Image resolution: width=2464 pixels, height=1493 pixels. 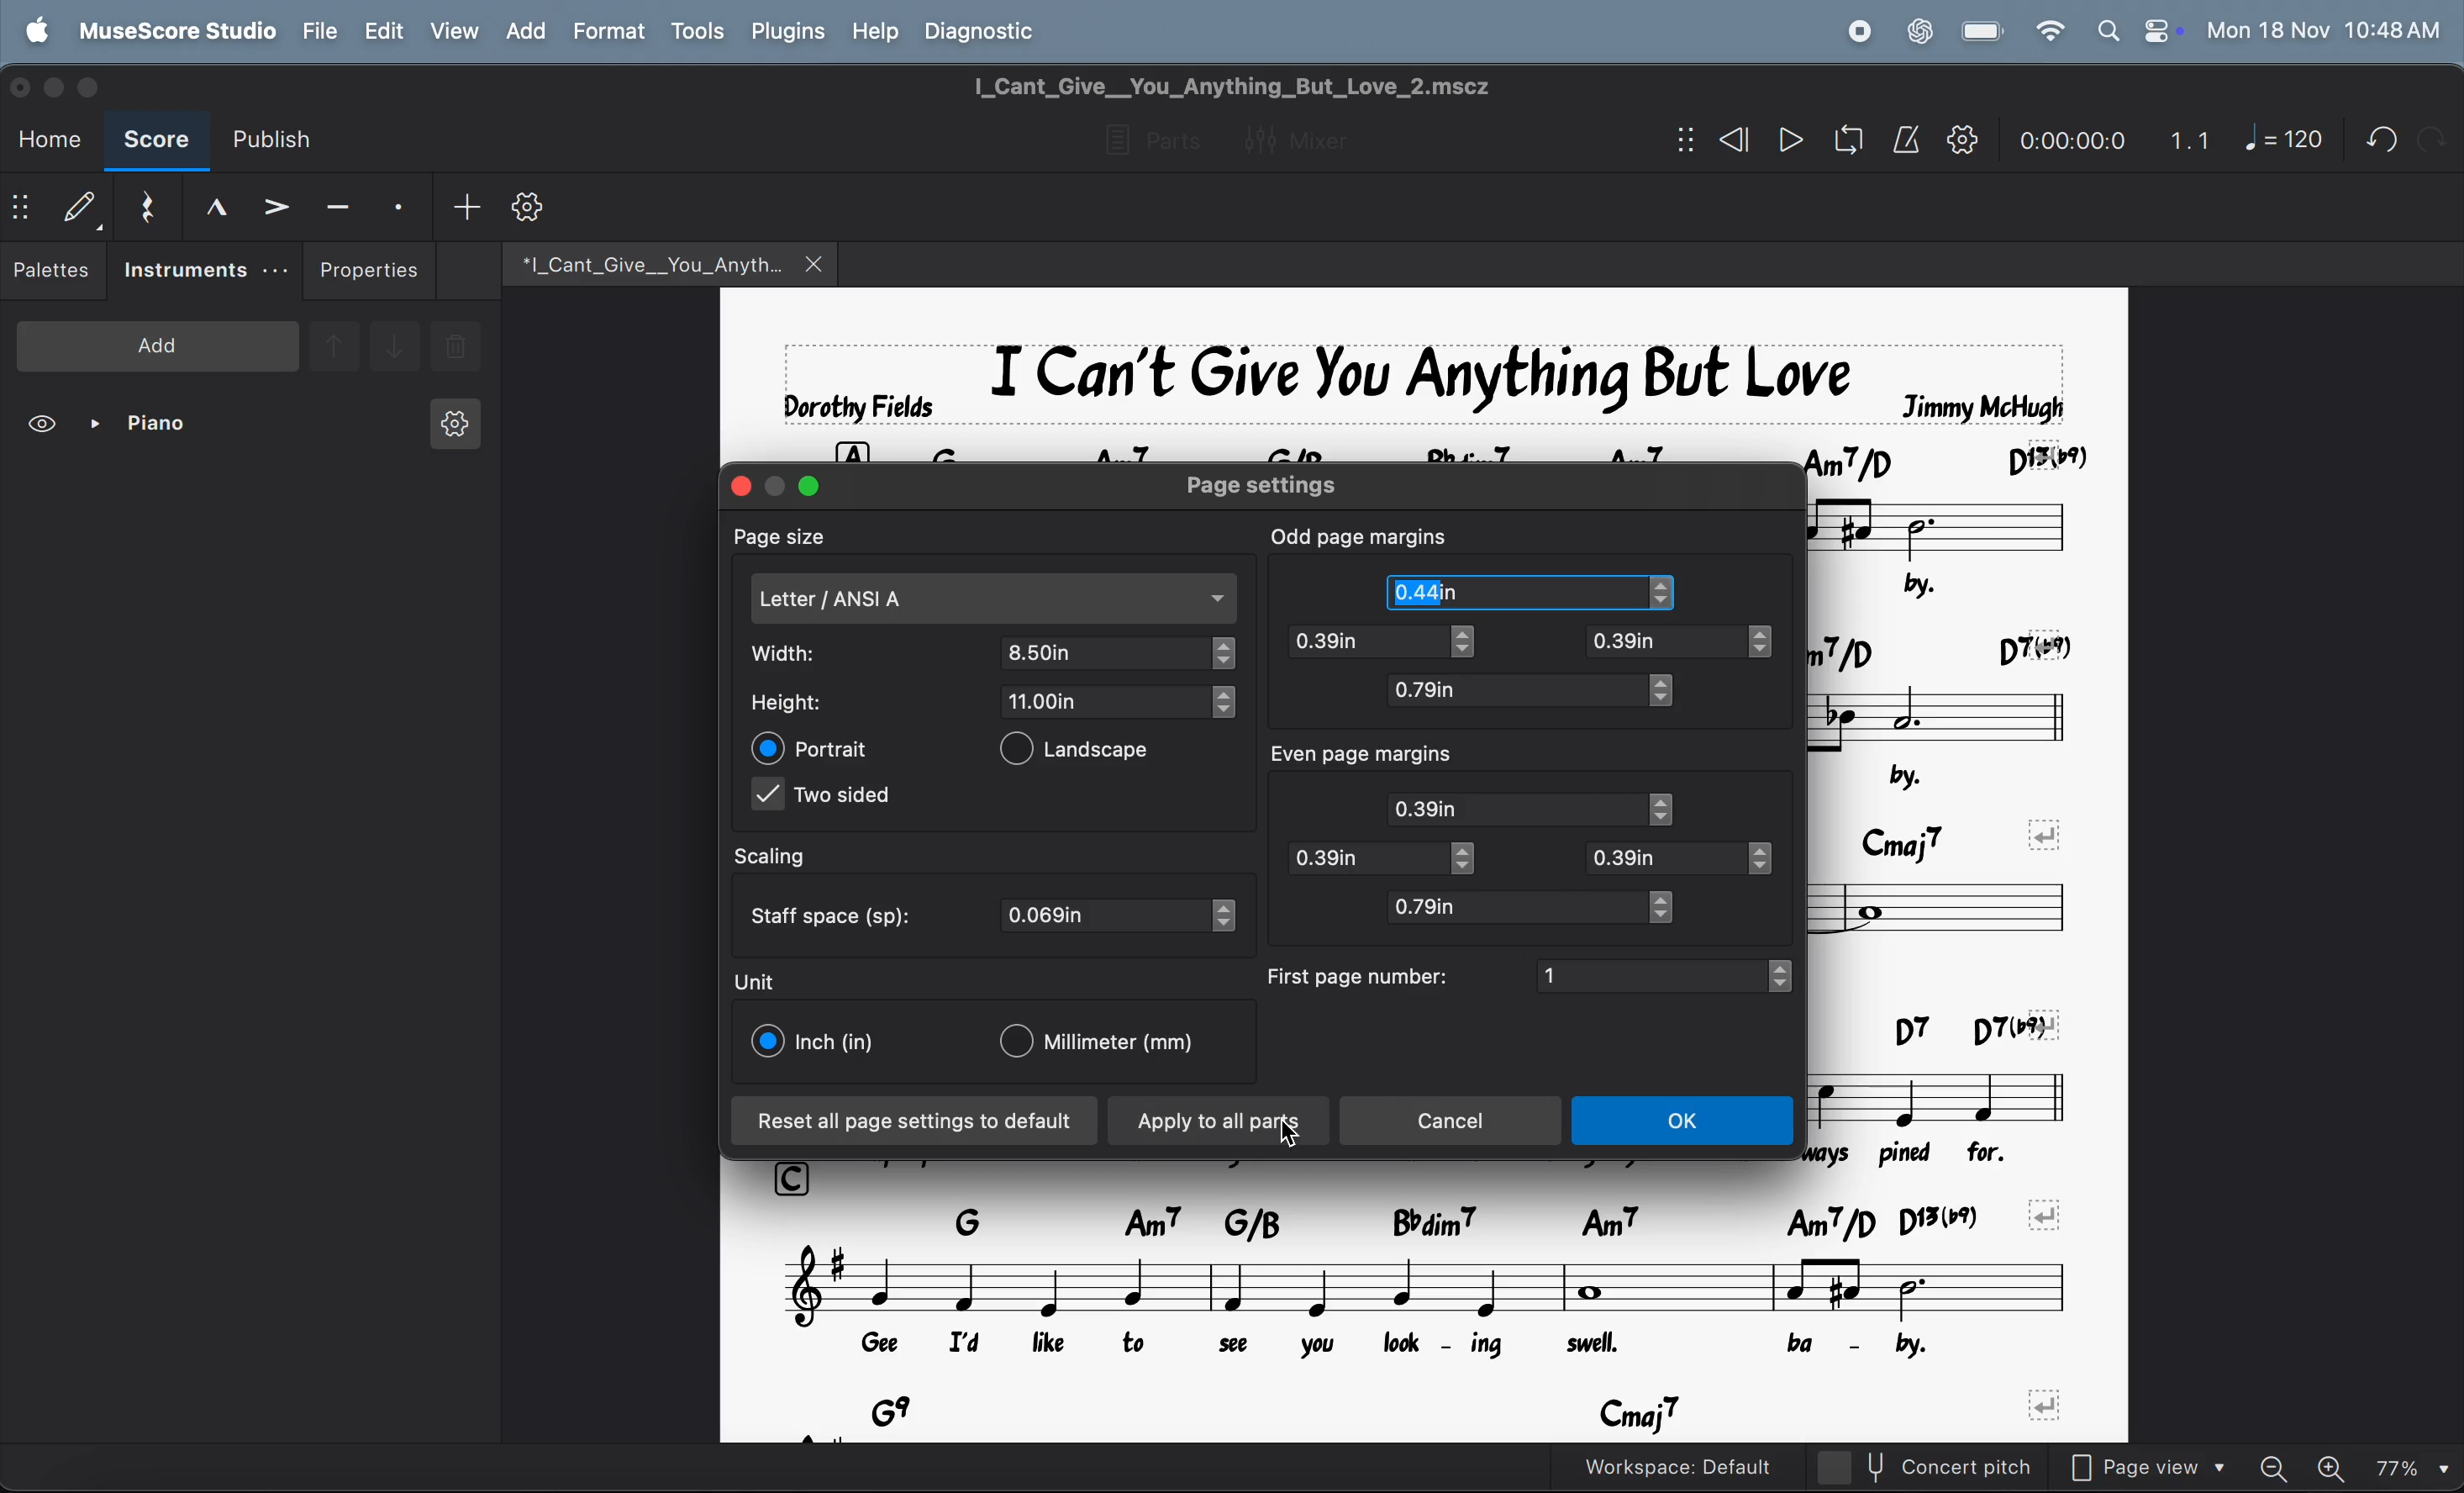 What do you see at coordinates (1268, 86) in the screenshot?
I see `song page title` at bounding box center [1268, 86].